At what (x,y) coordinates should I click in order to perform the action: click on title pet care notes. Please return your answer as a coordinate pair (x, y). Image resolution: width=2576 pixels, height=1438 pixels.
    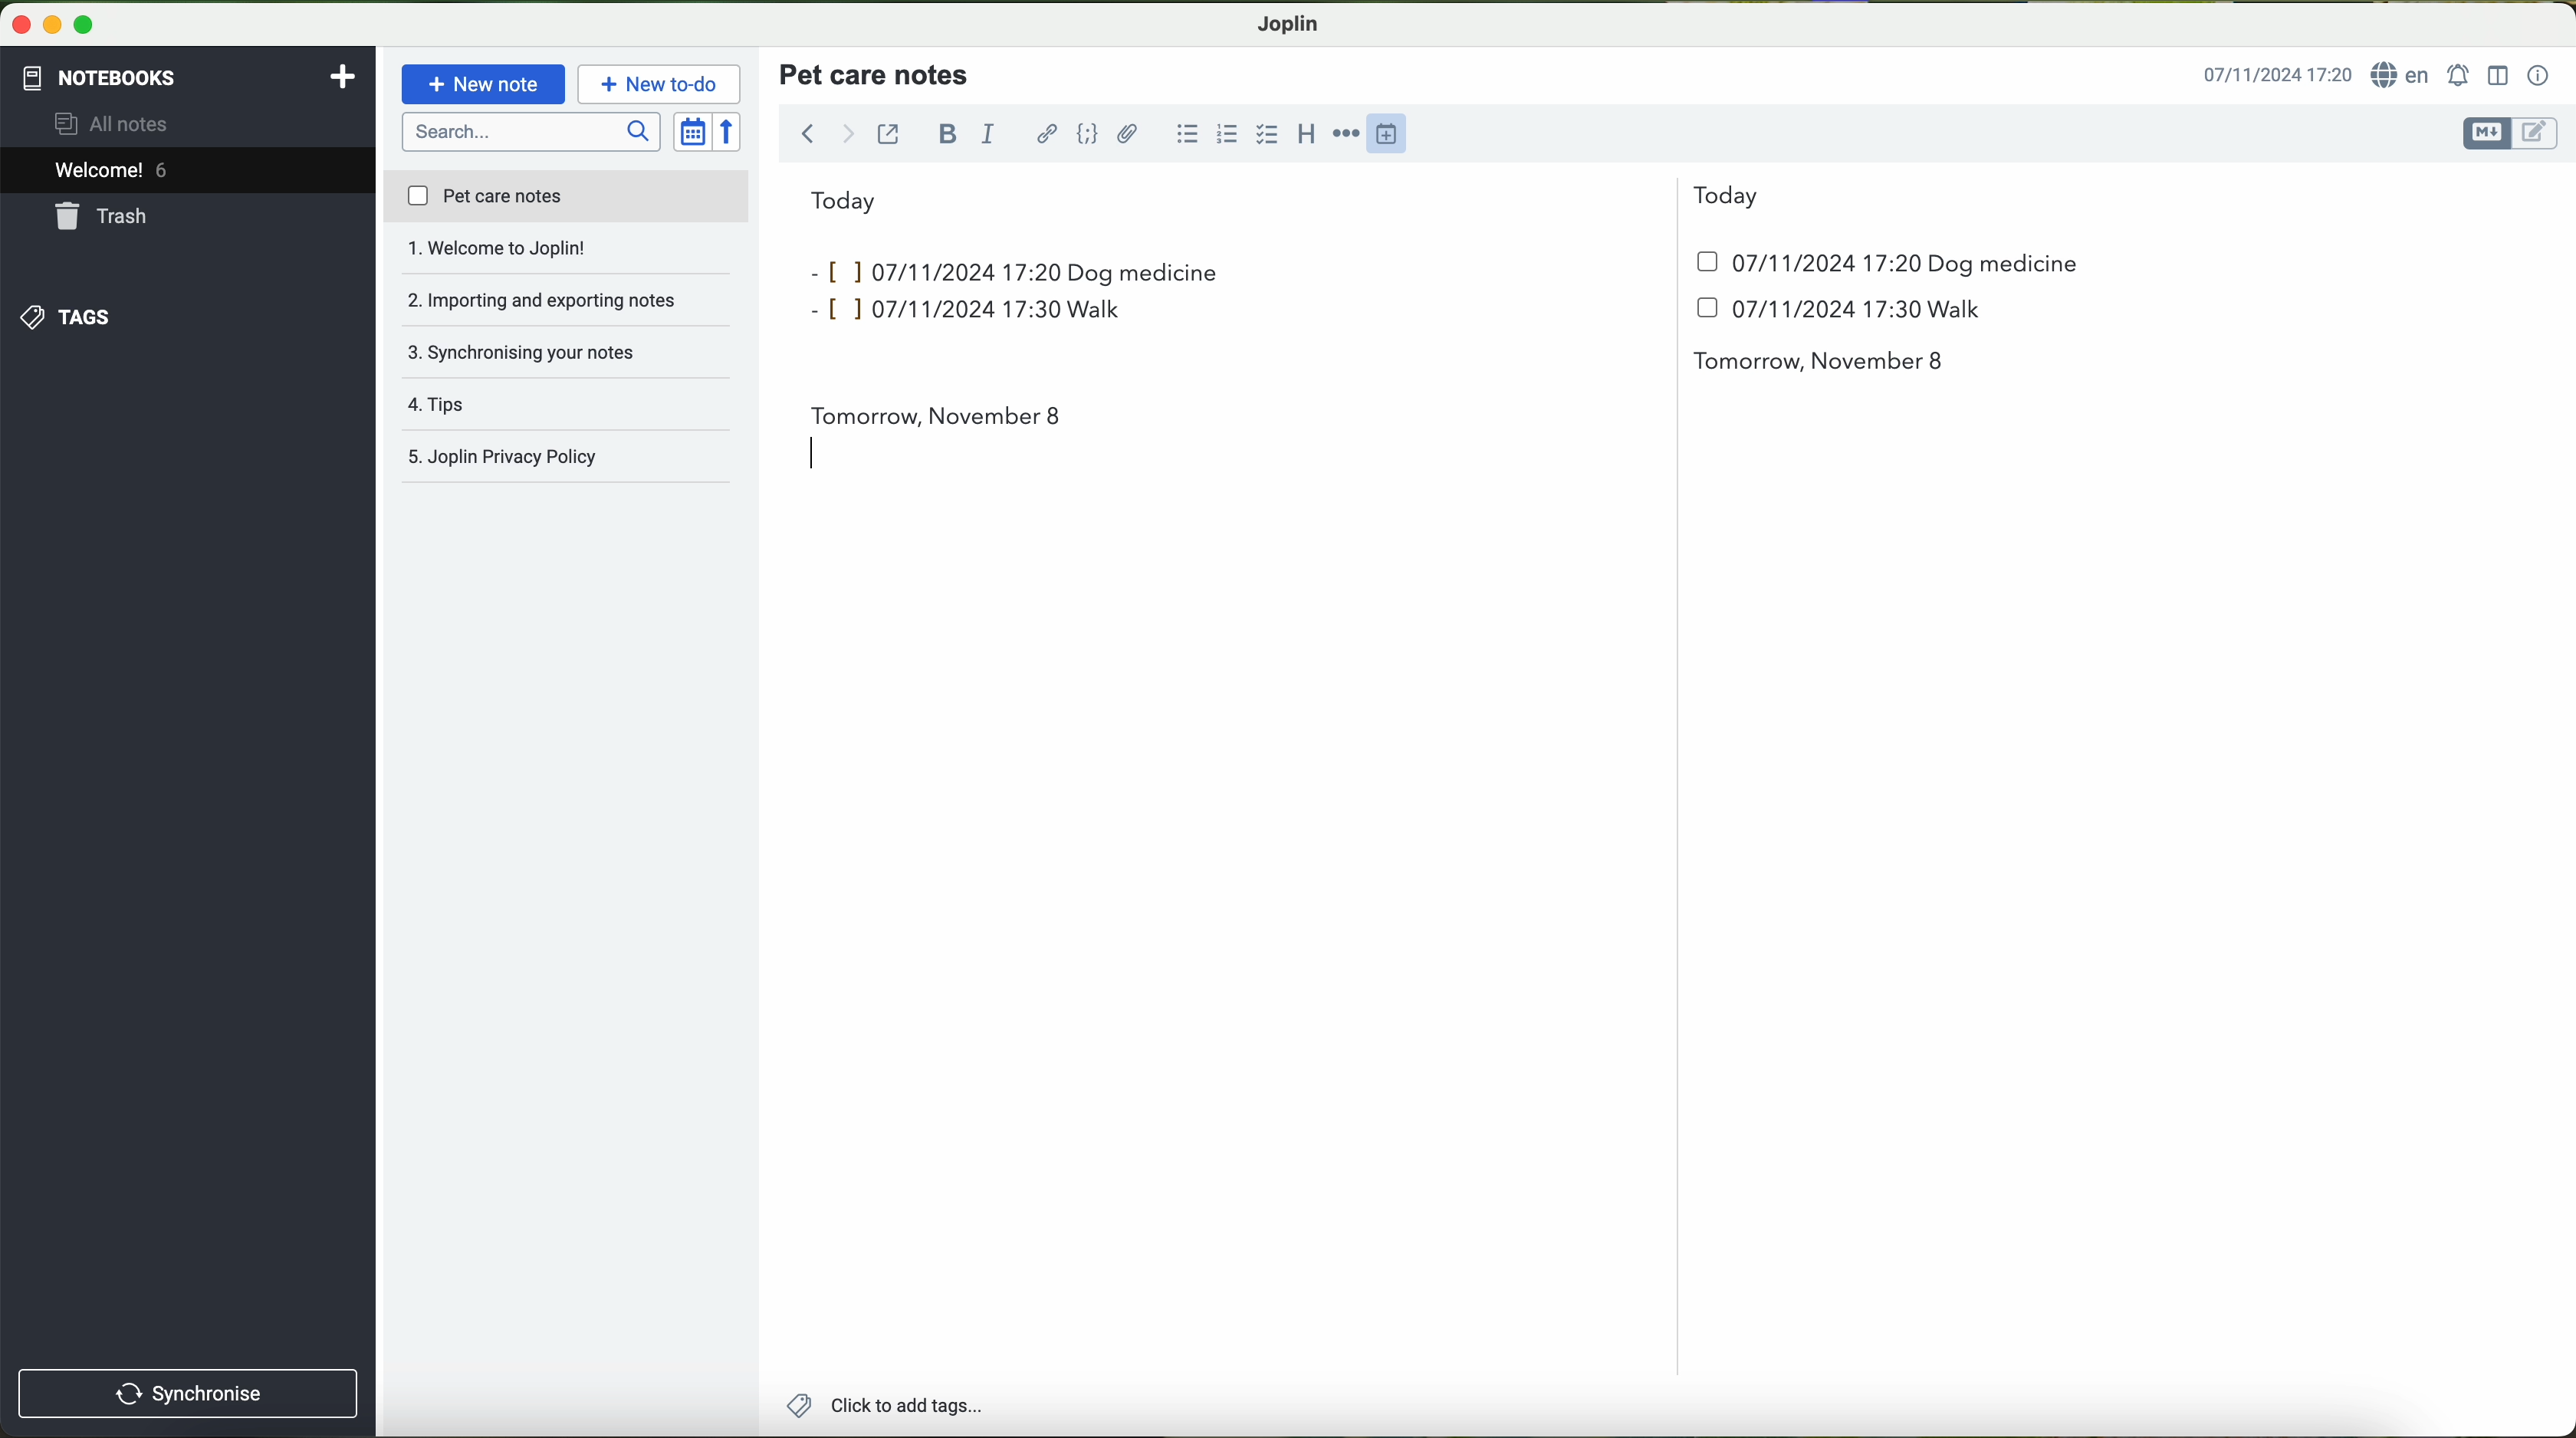
    Looking at the image, I should click on (877, 73).